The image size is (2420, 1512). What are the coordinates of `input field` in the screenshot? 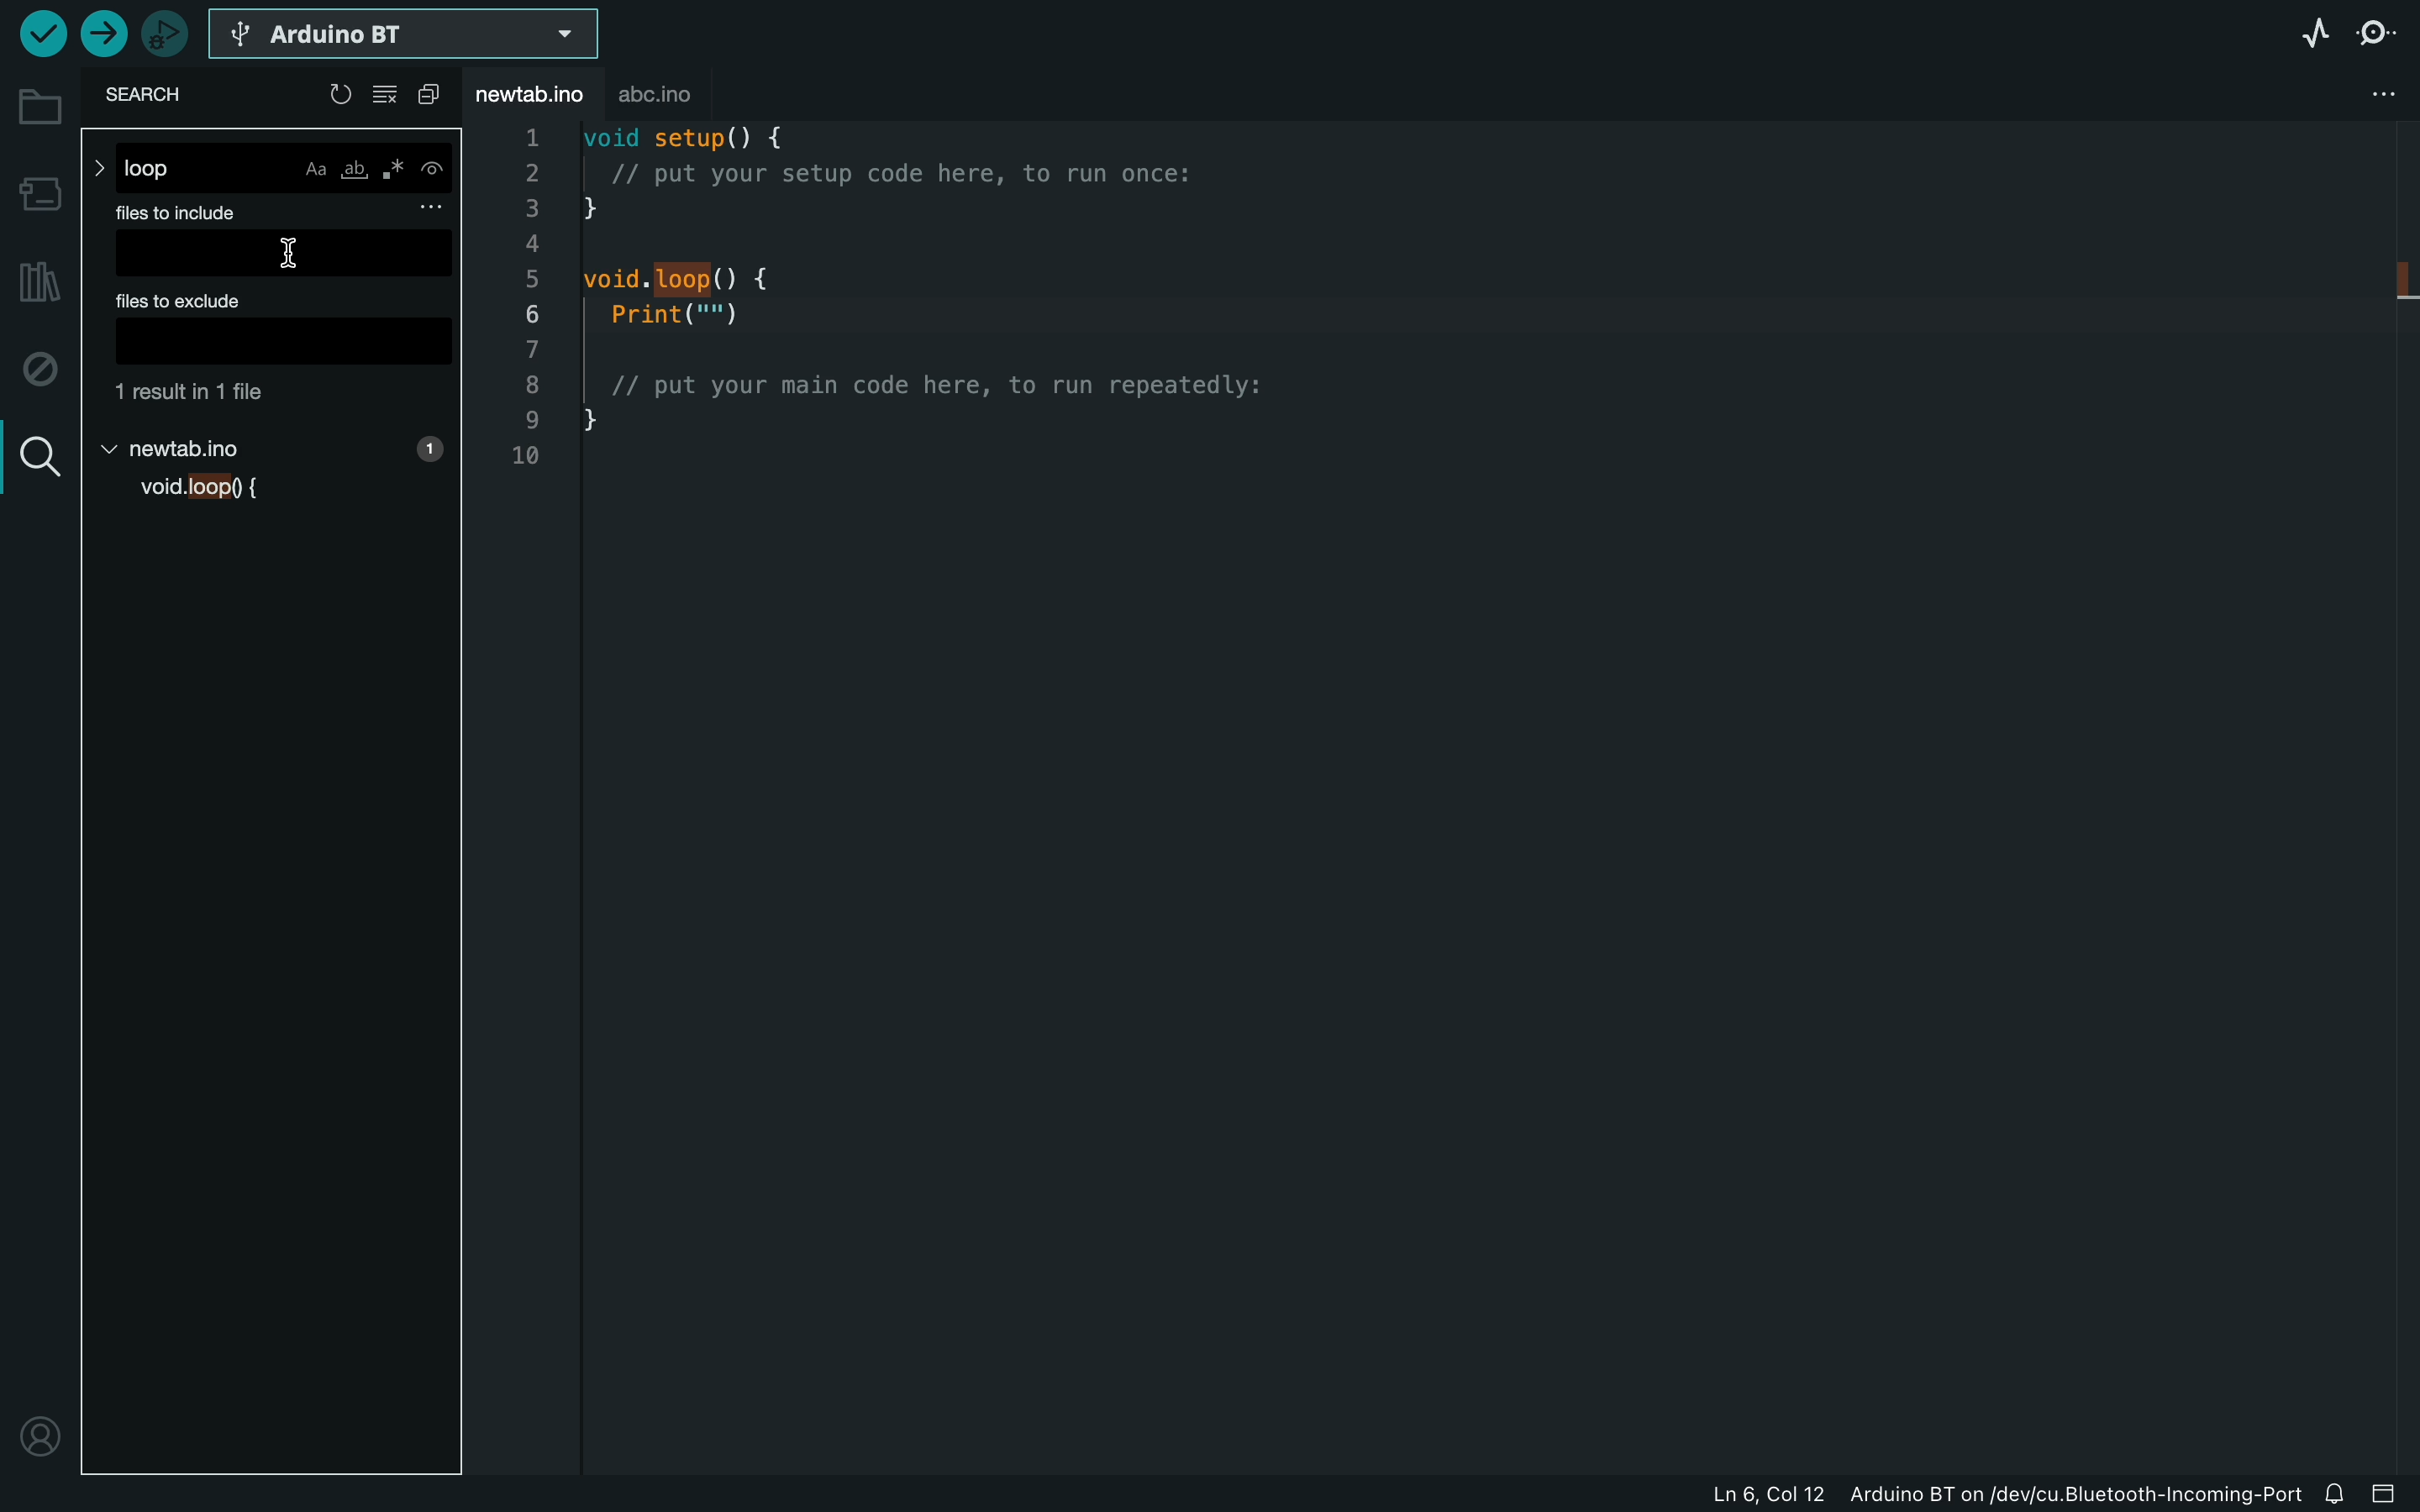 It's located at (292, 345).